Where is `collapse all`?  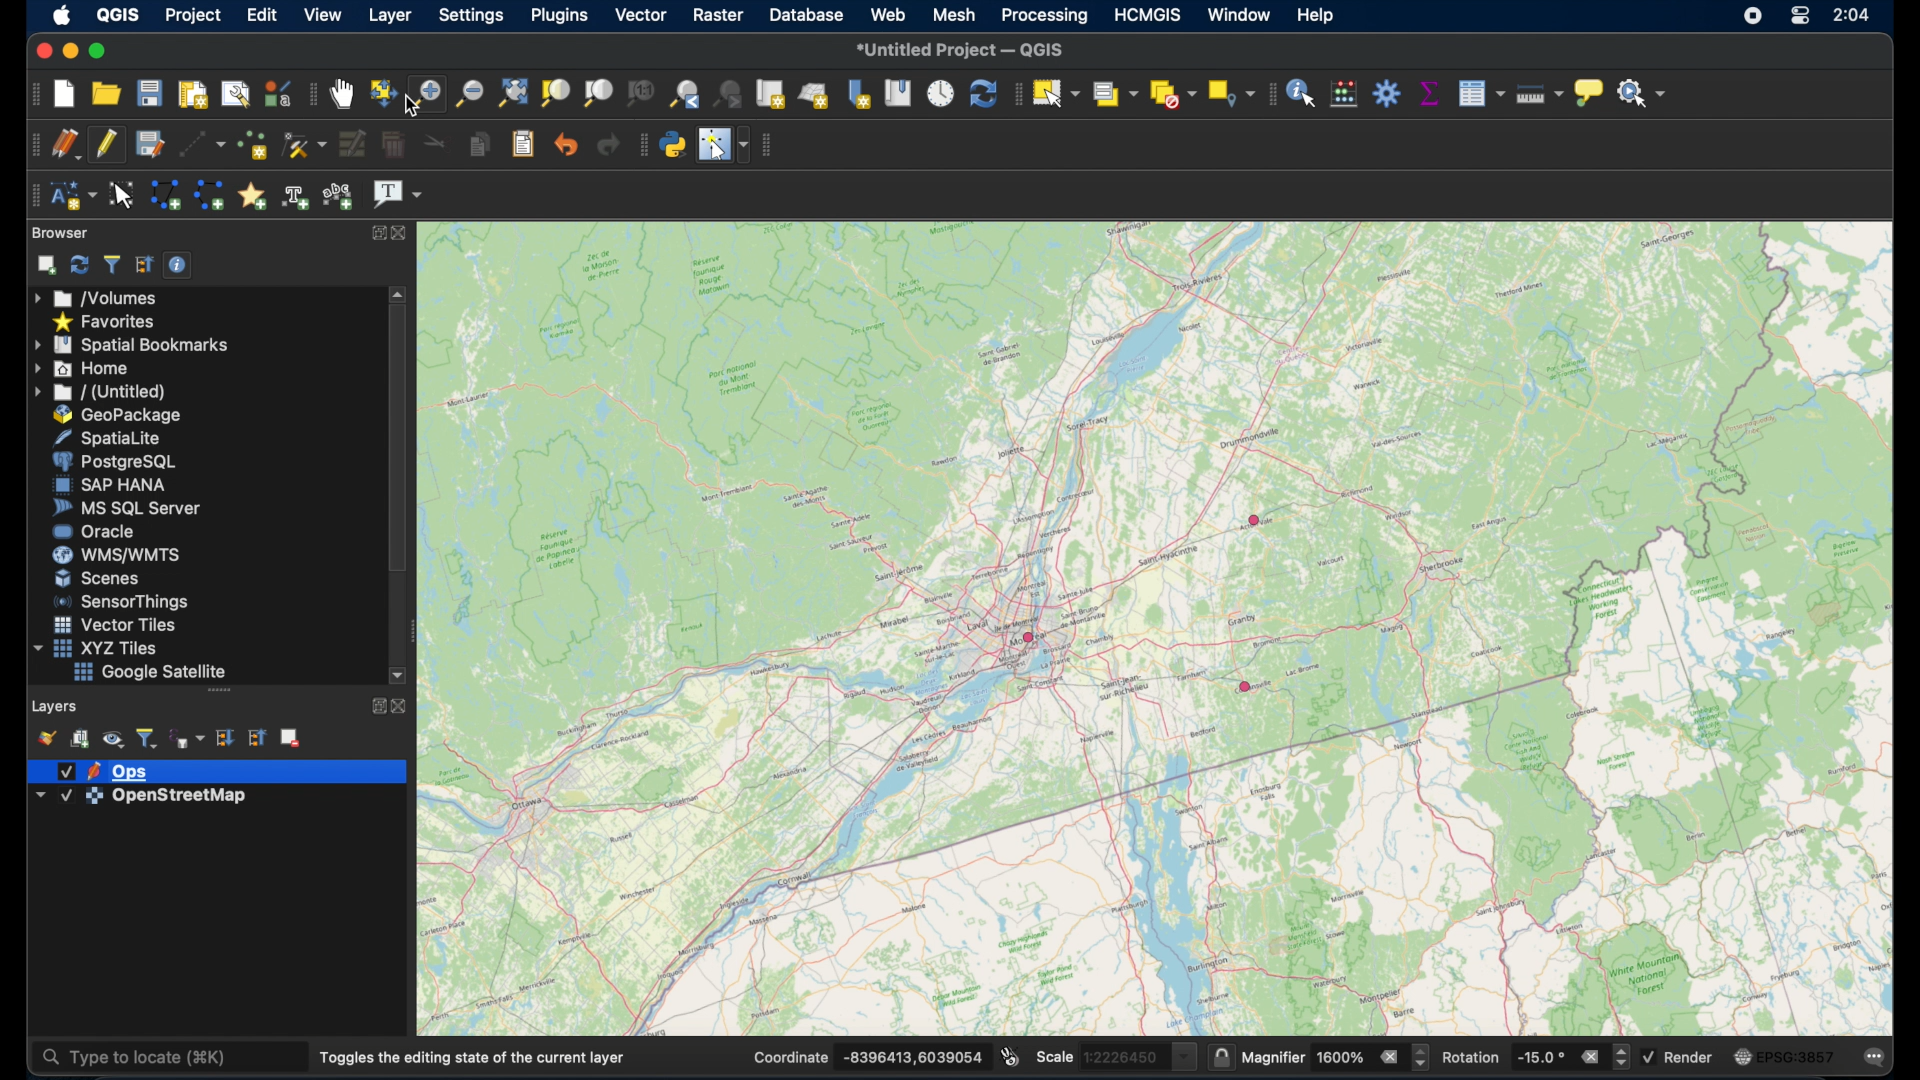 collapse all is located at coordinates (256, 737).